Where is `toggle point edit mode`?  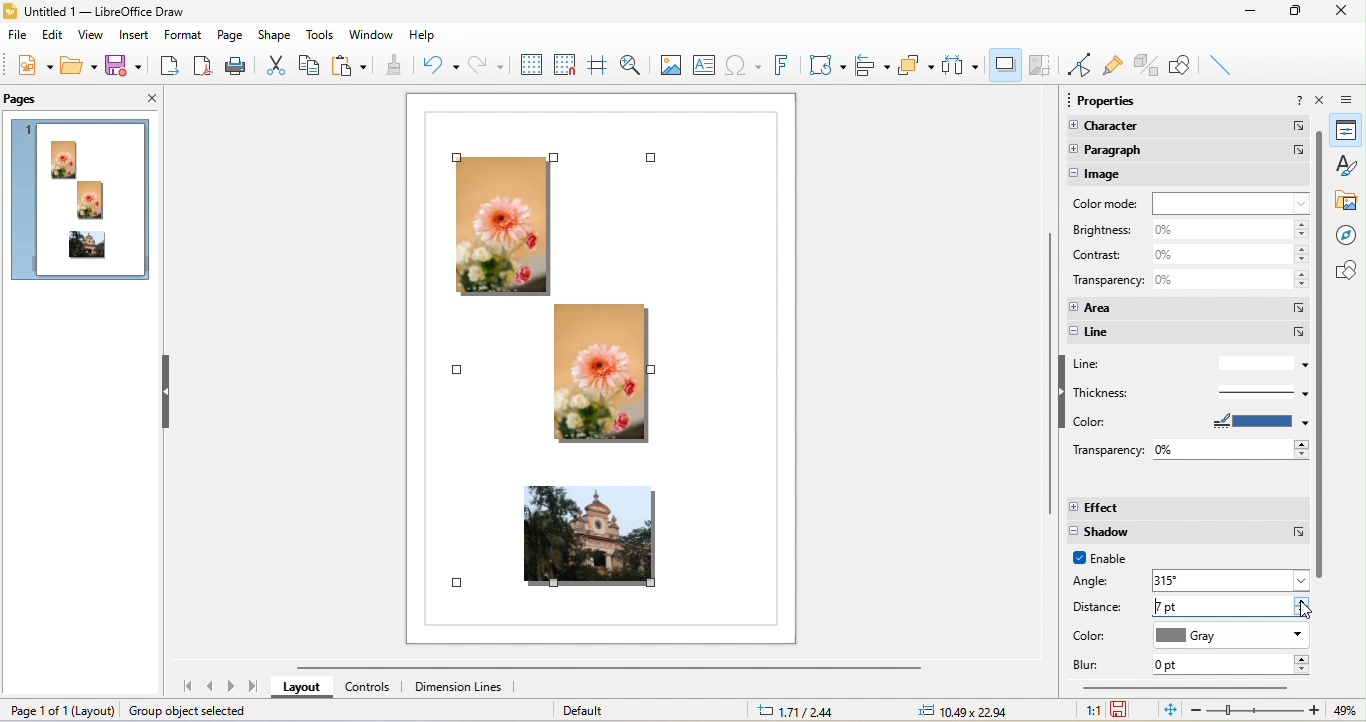
toggle point edit mode is located at coordinates (1078, 64).